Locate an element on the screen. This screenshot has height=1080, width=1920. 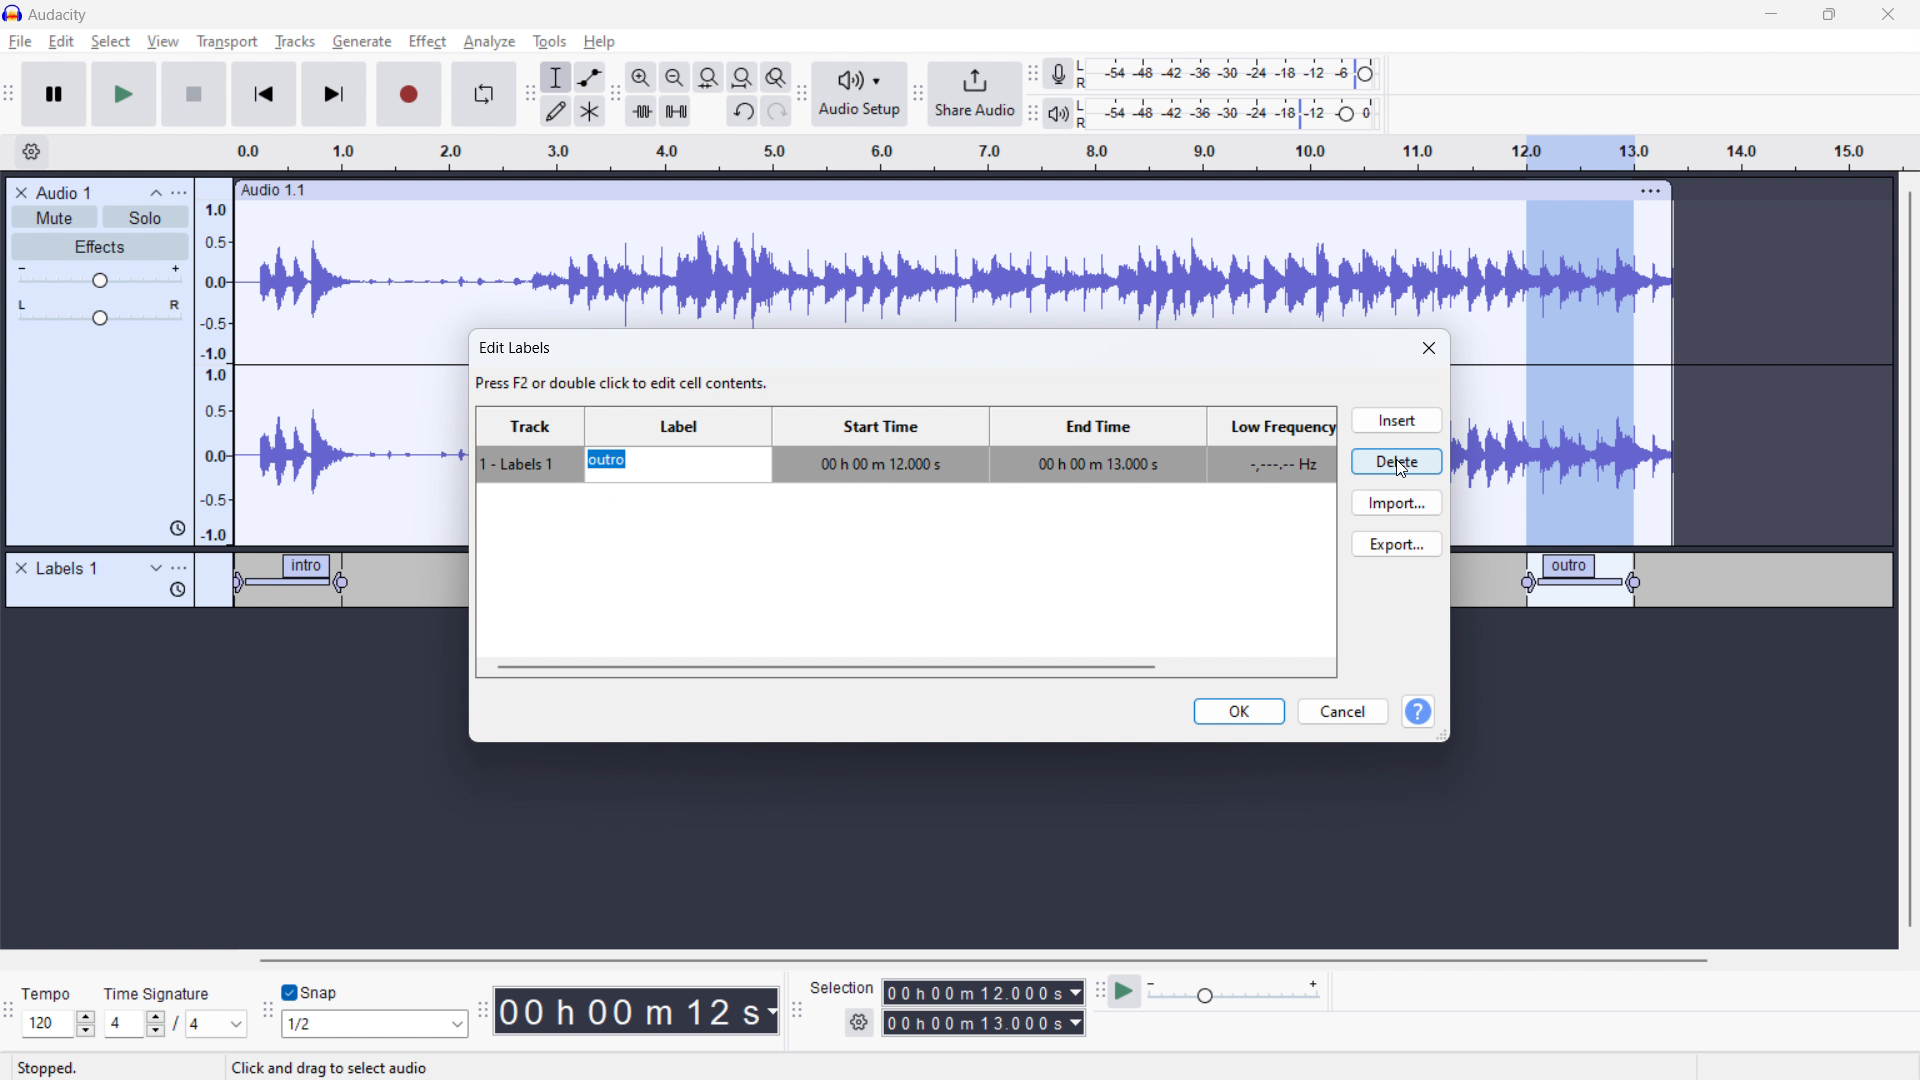
effect is located at coordinates (428, 42).